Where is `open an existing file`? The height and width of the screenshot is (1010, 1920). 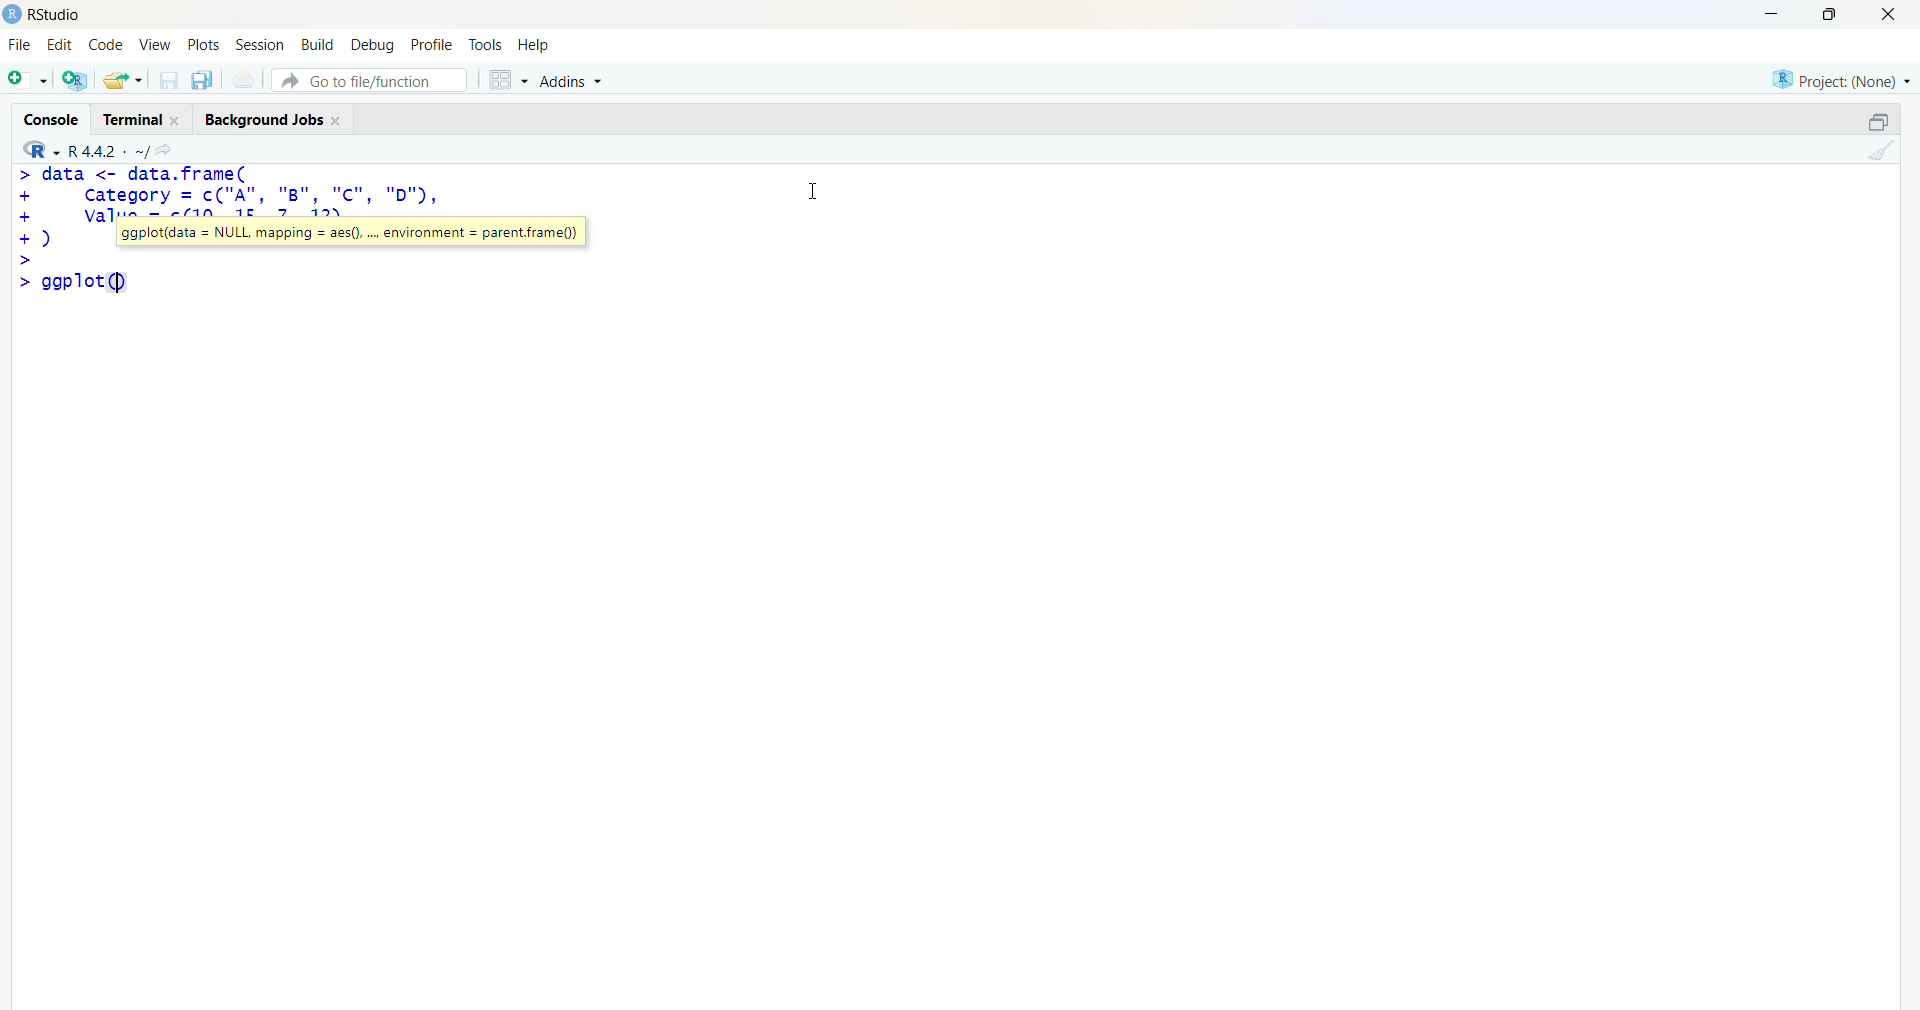 open an existing file is located at coordinates (122, 79).